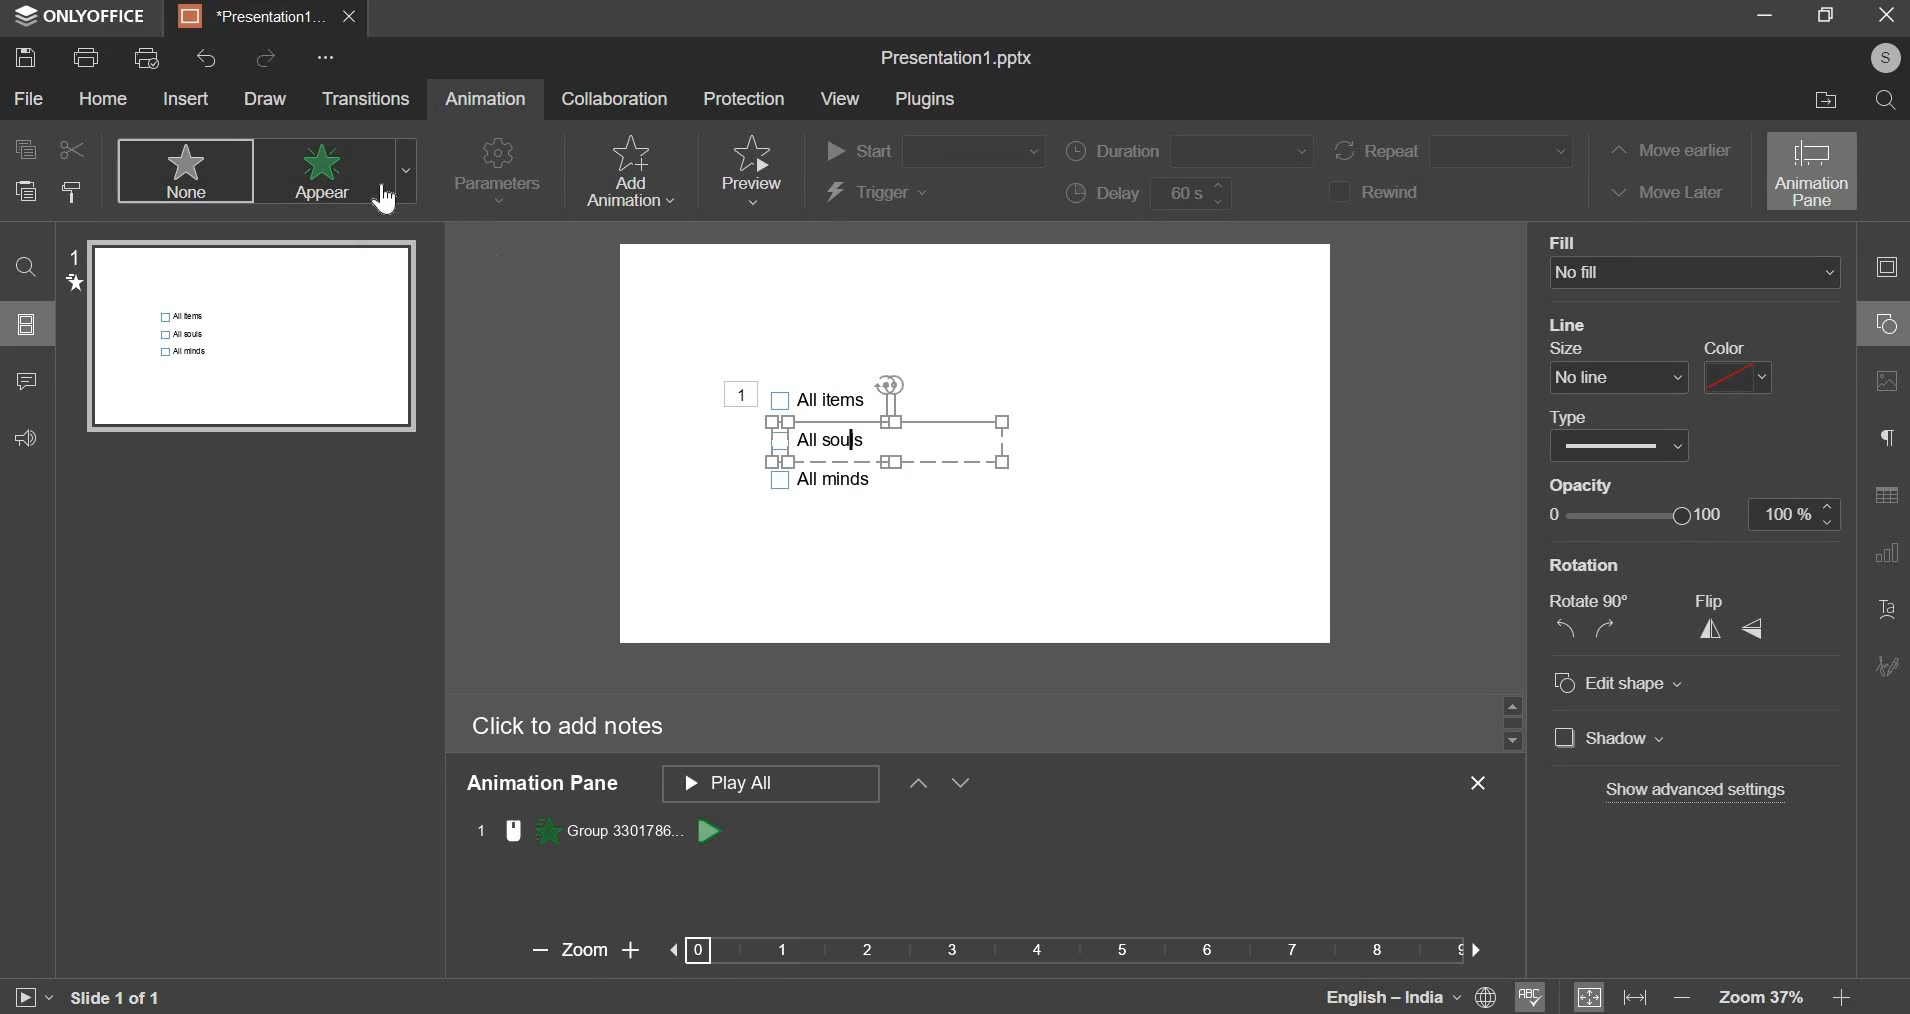 The height and width of the screenshot is (1014, 1910). Describe the element at coordinates (1825, 17) in the screenshot. I see `maximize` at that location.